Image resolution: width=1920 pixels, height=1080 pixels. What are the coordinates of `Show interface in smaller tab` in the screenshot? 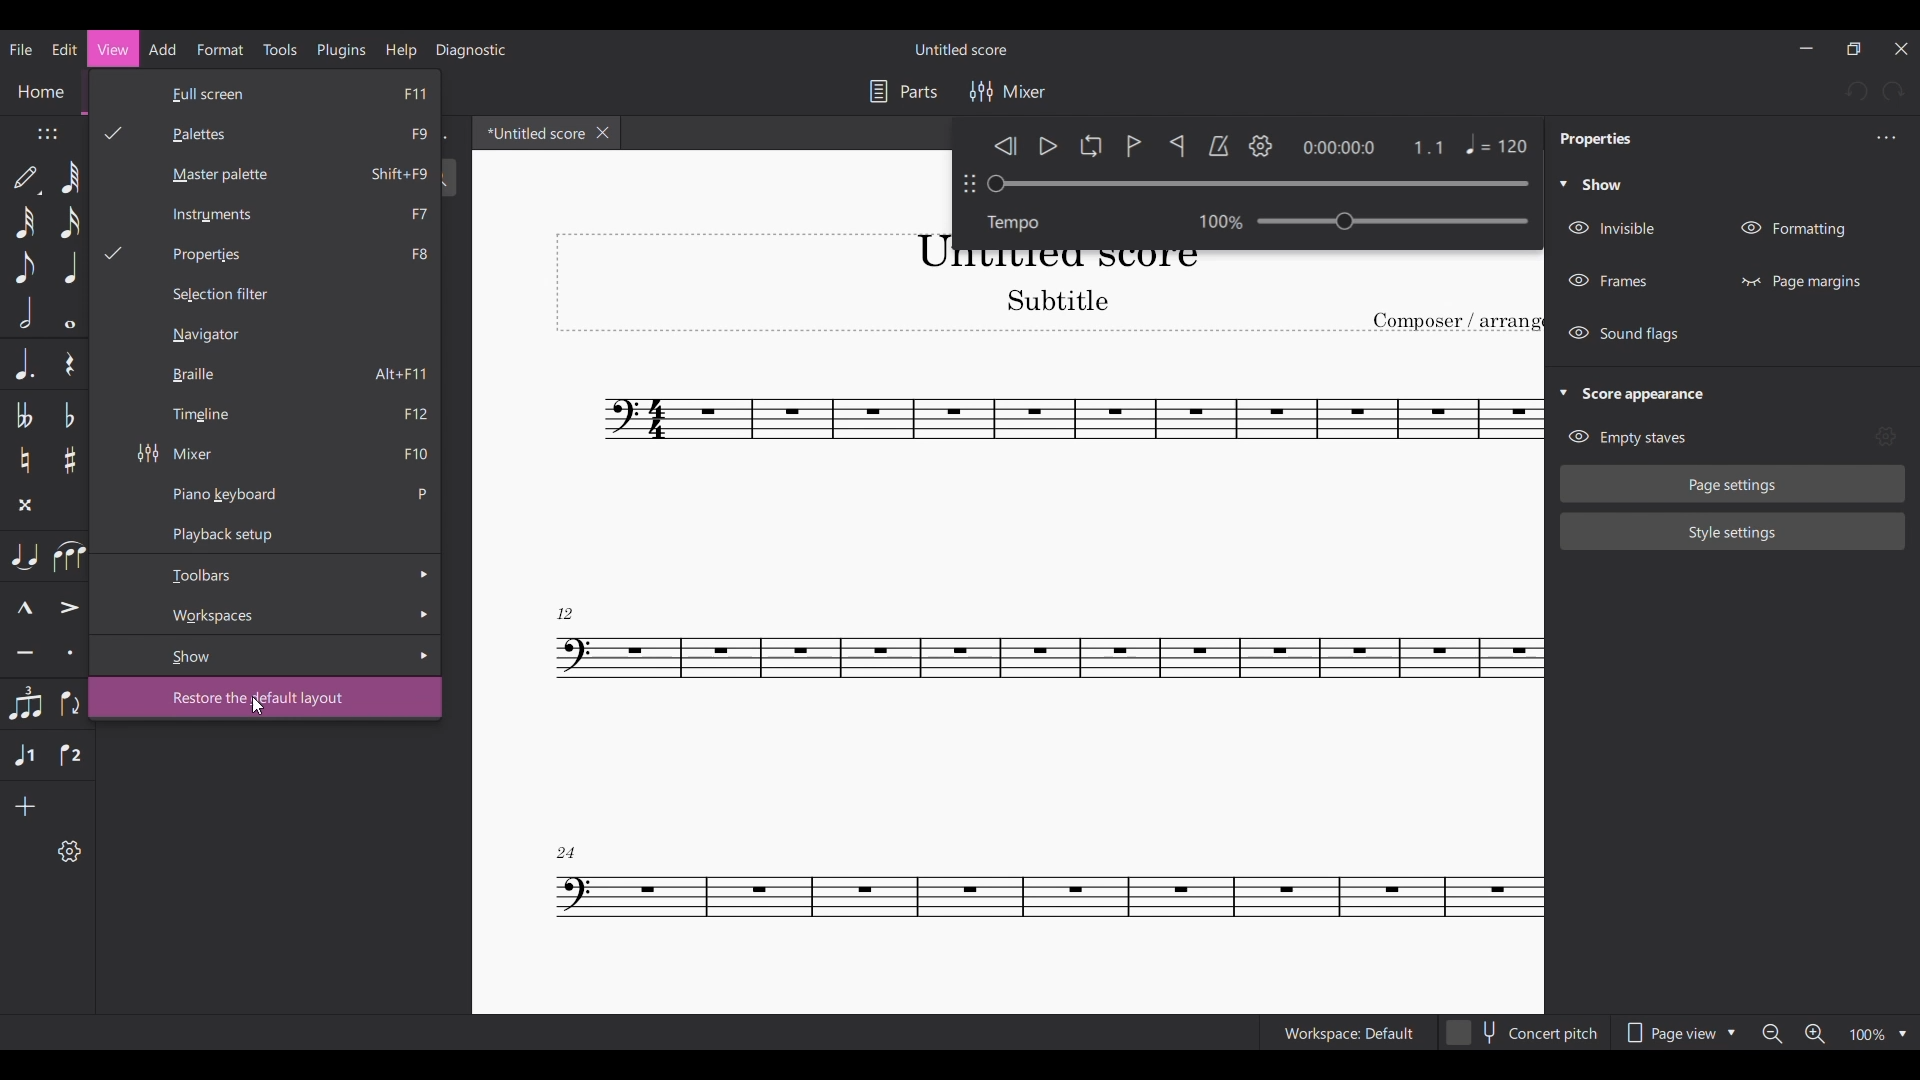 It's located at (1853, 48).